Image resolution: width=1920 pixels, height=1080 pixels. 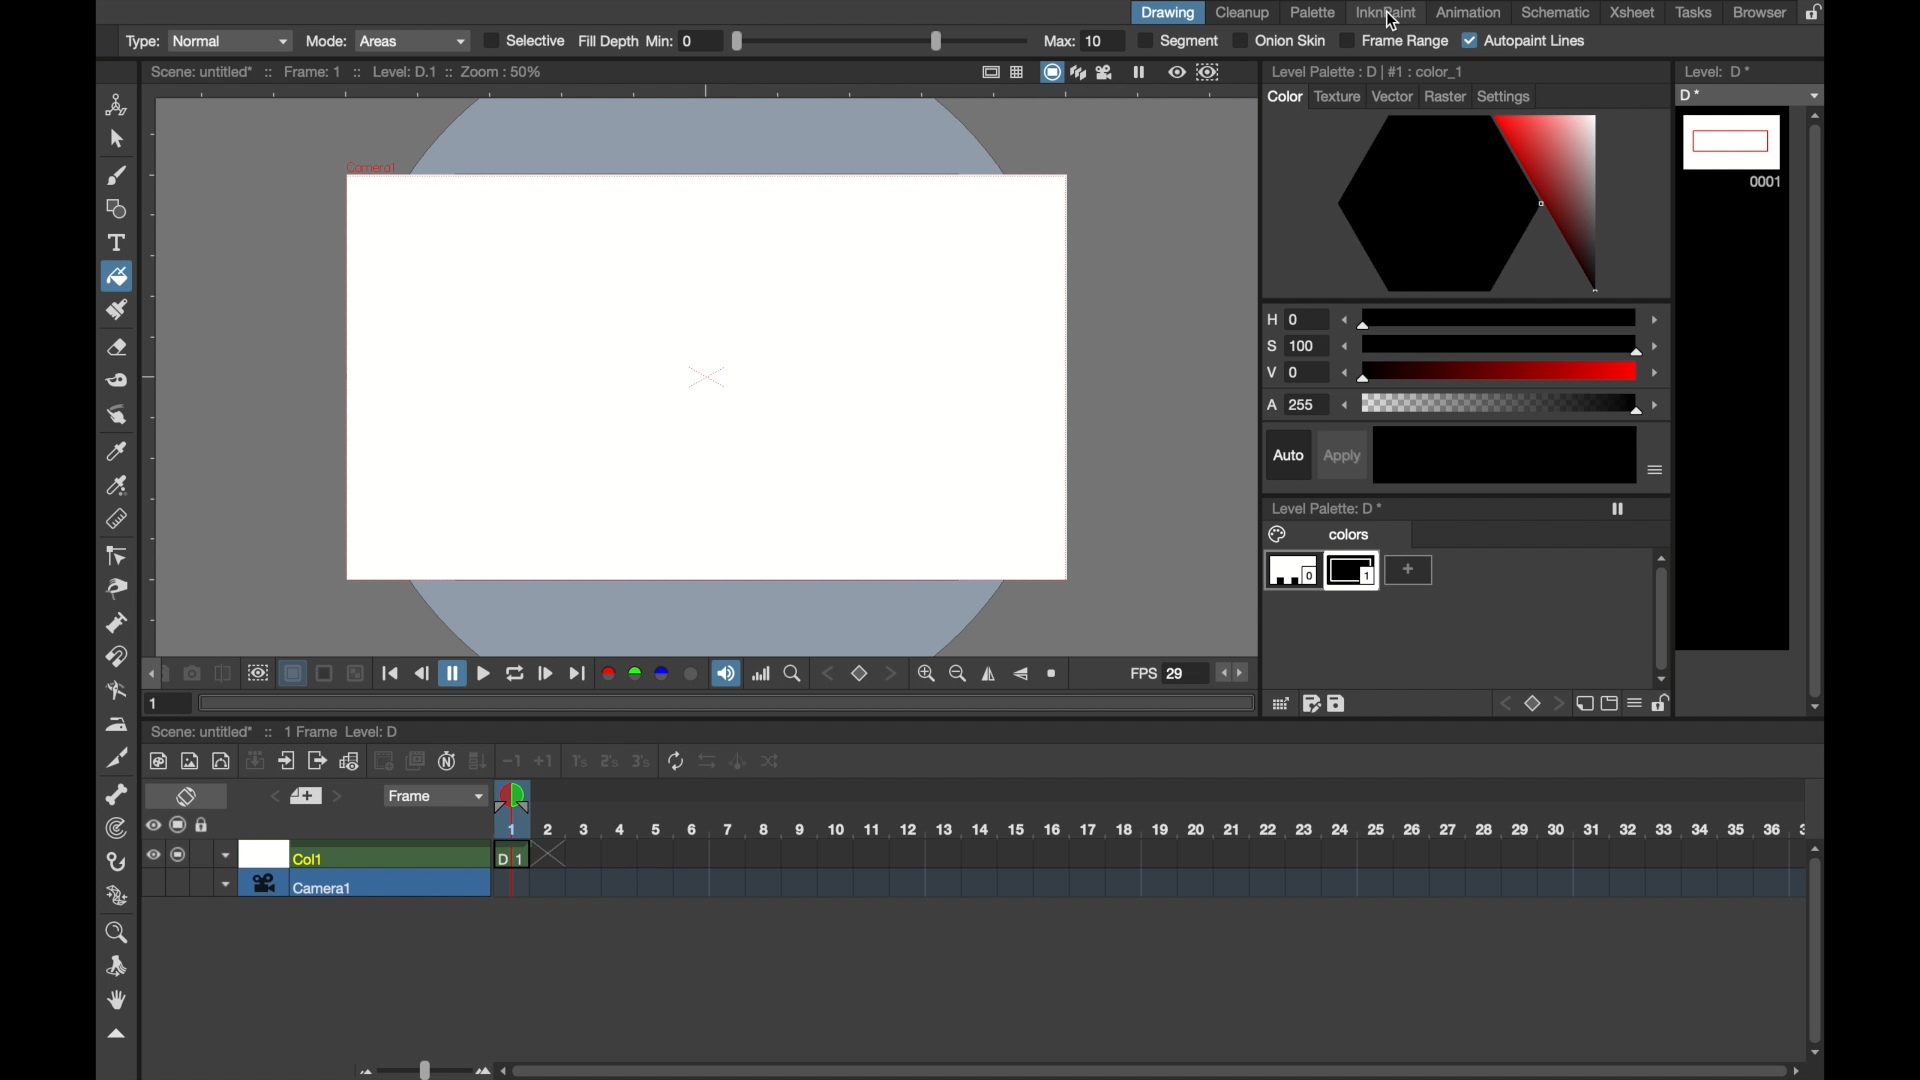 I want to click on fps, so click(x=1159, y=674).